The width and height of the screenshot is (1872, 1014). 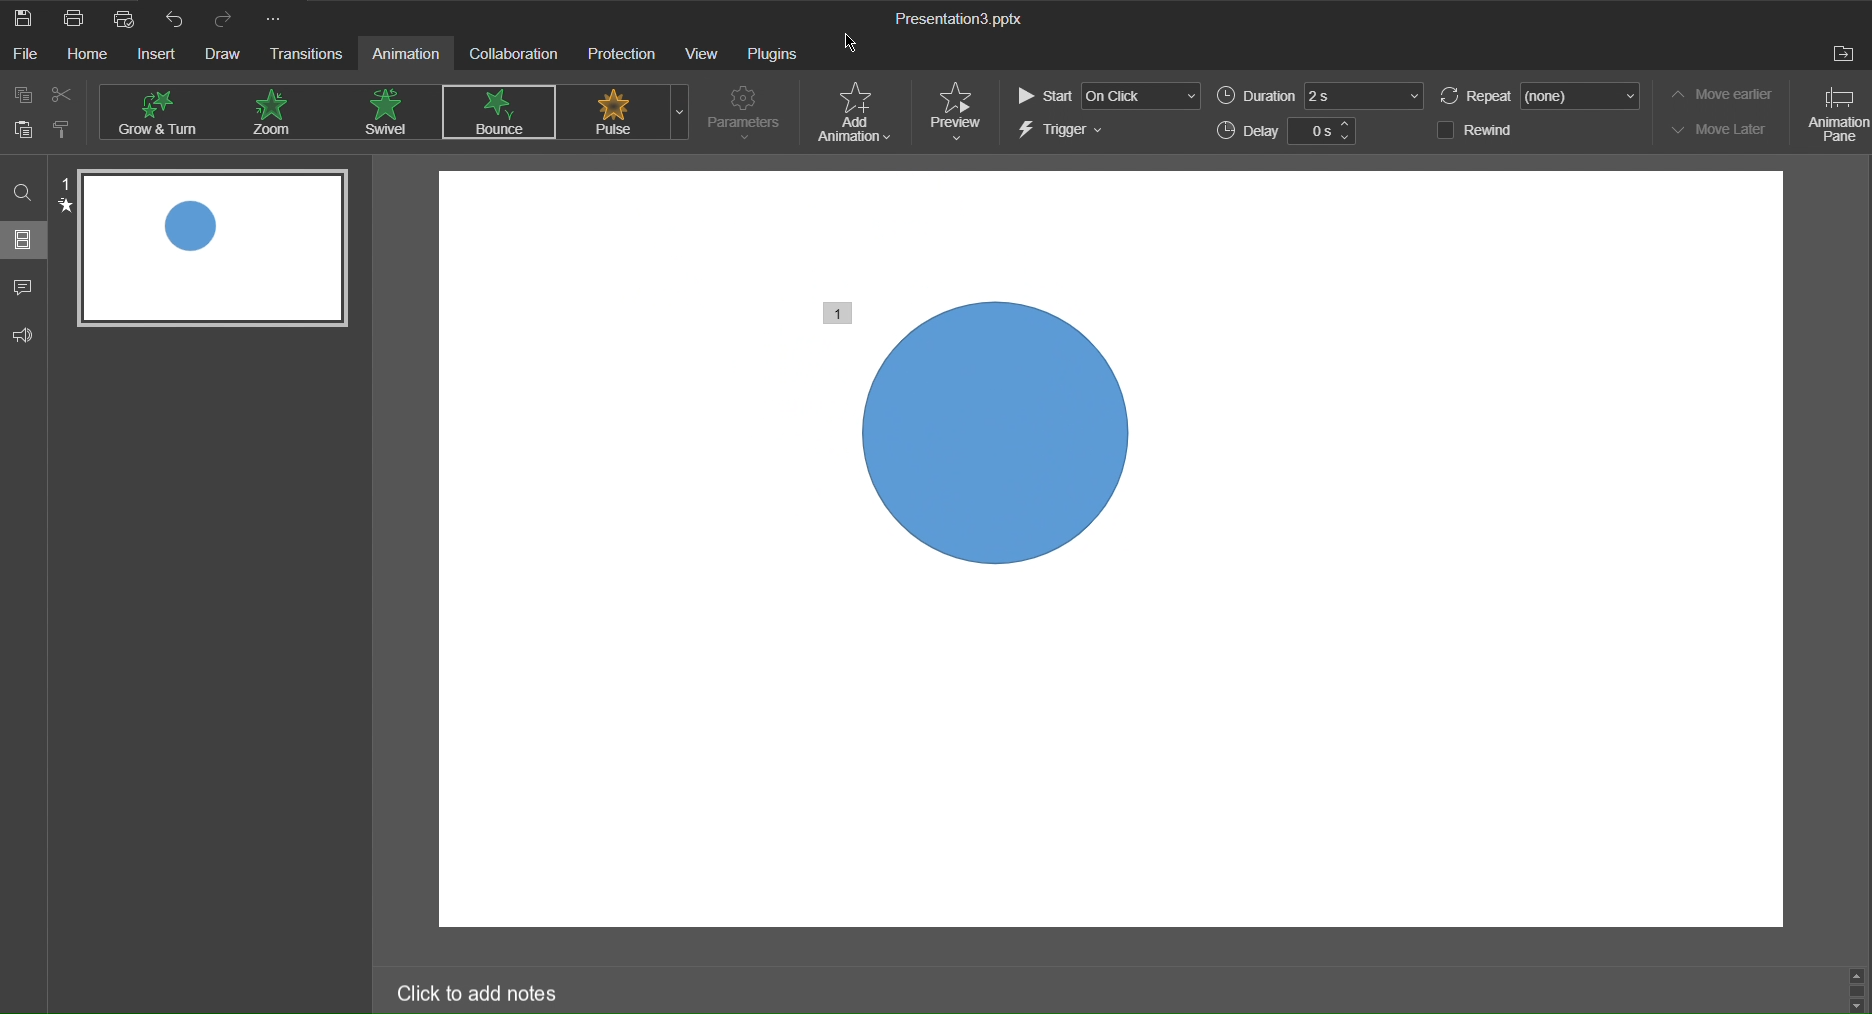 I want to click on Animations, so click(x=389, y=112).